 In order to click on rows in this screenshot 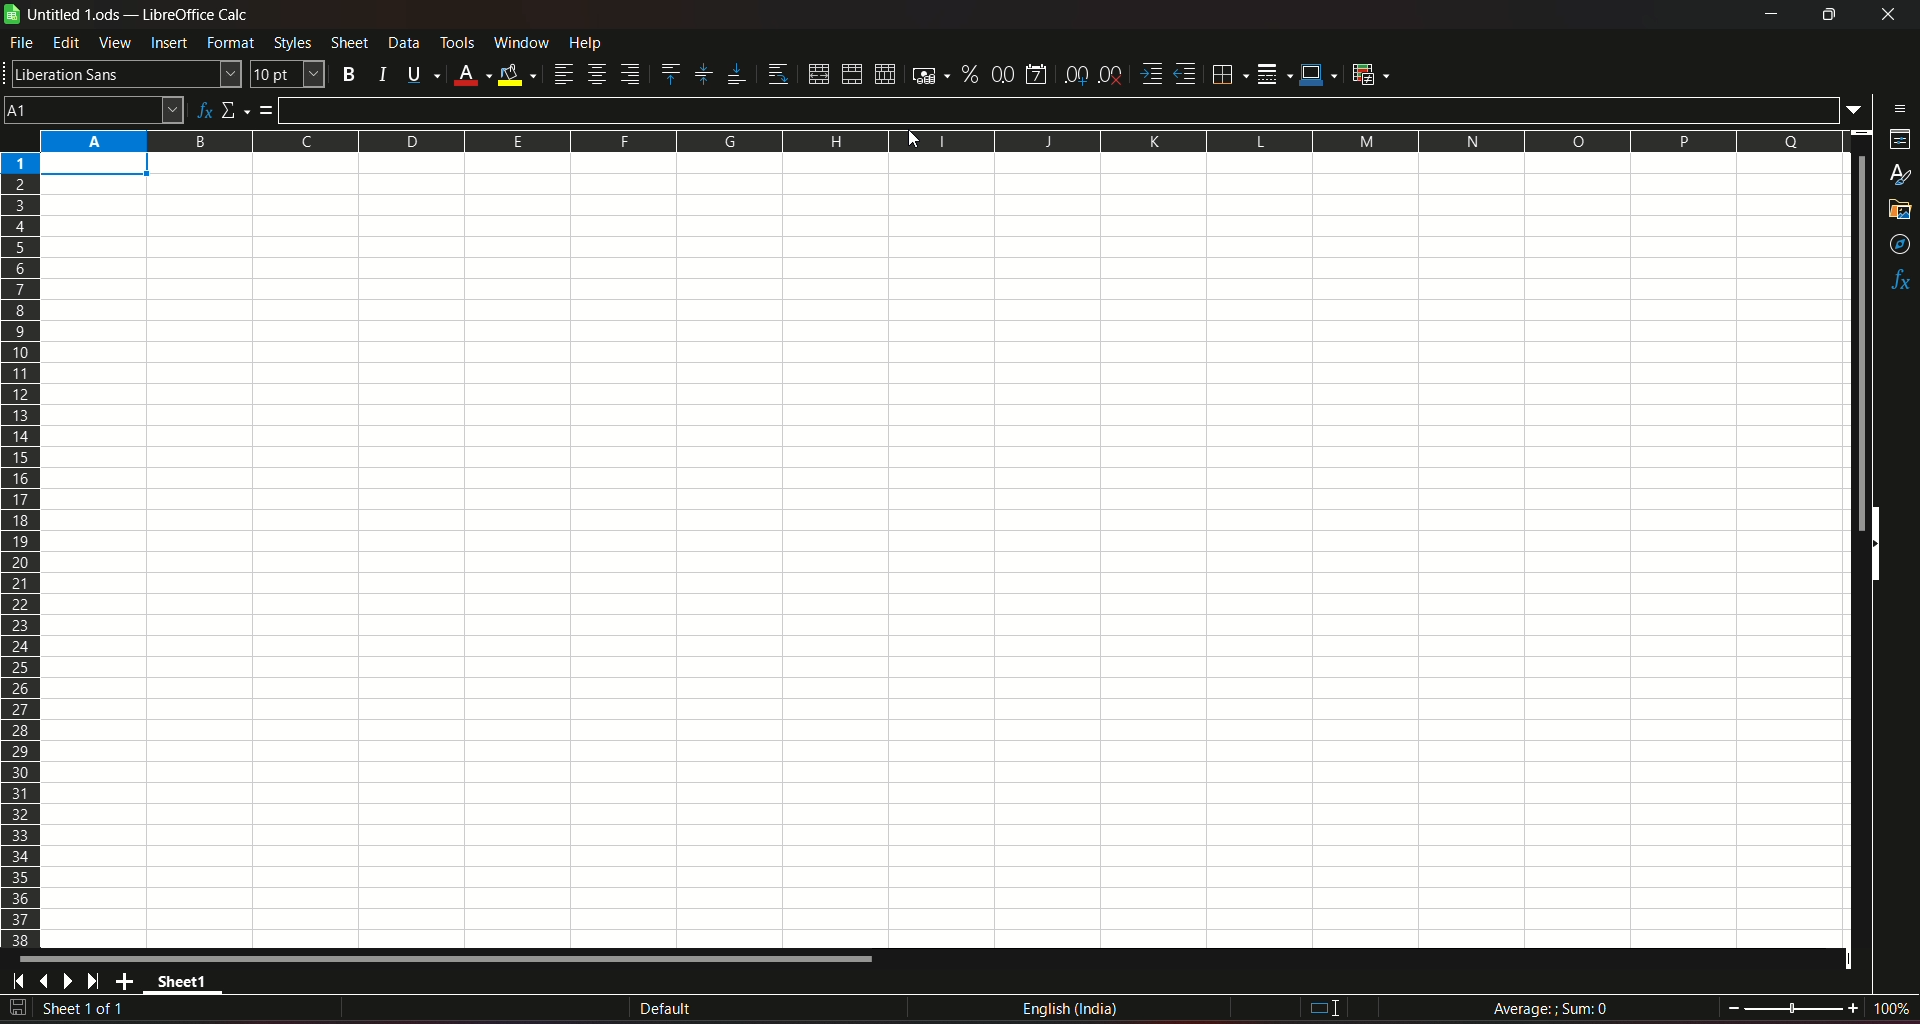, I will do `click(20, 550)`.